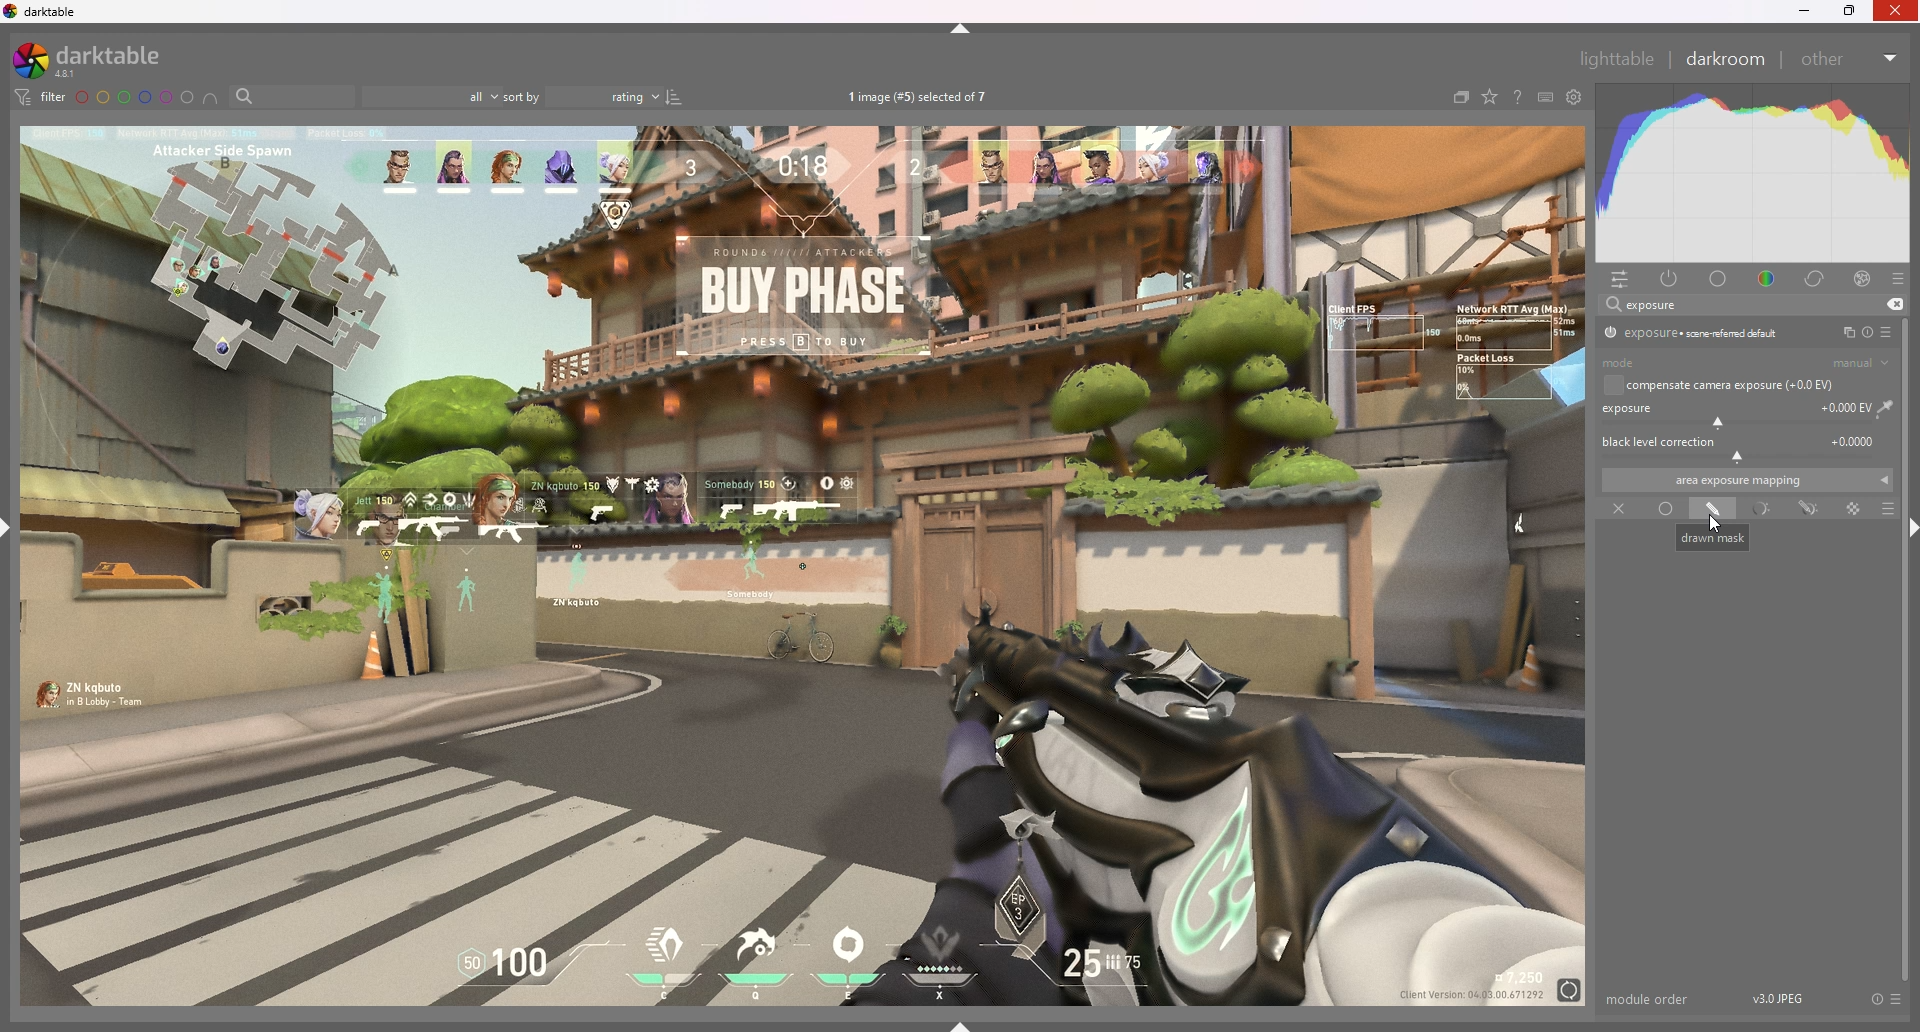  Describe the element at coordinates (1897, 280) in the screenshot. I see `presets` at that location.